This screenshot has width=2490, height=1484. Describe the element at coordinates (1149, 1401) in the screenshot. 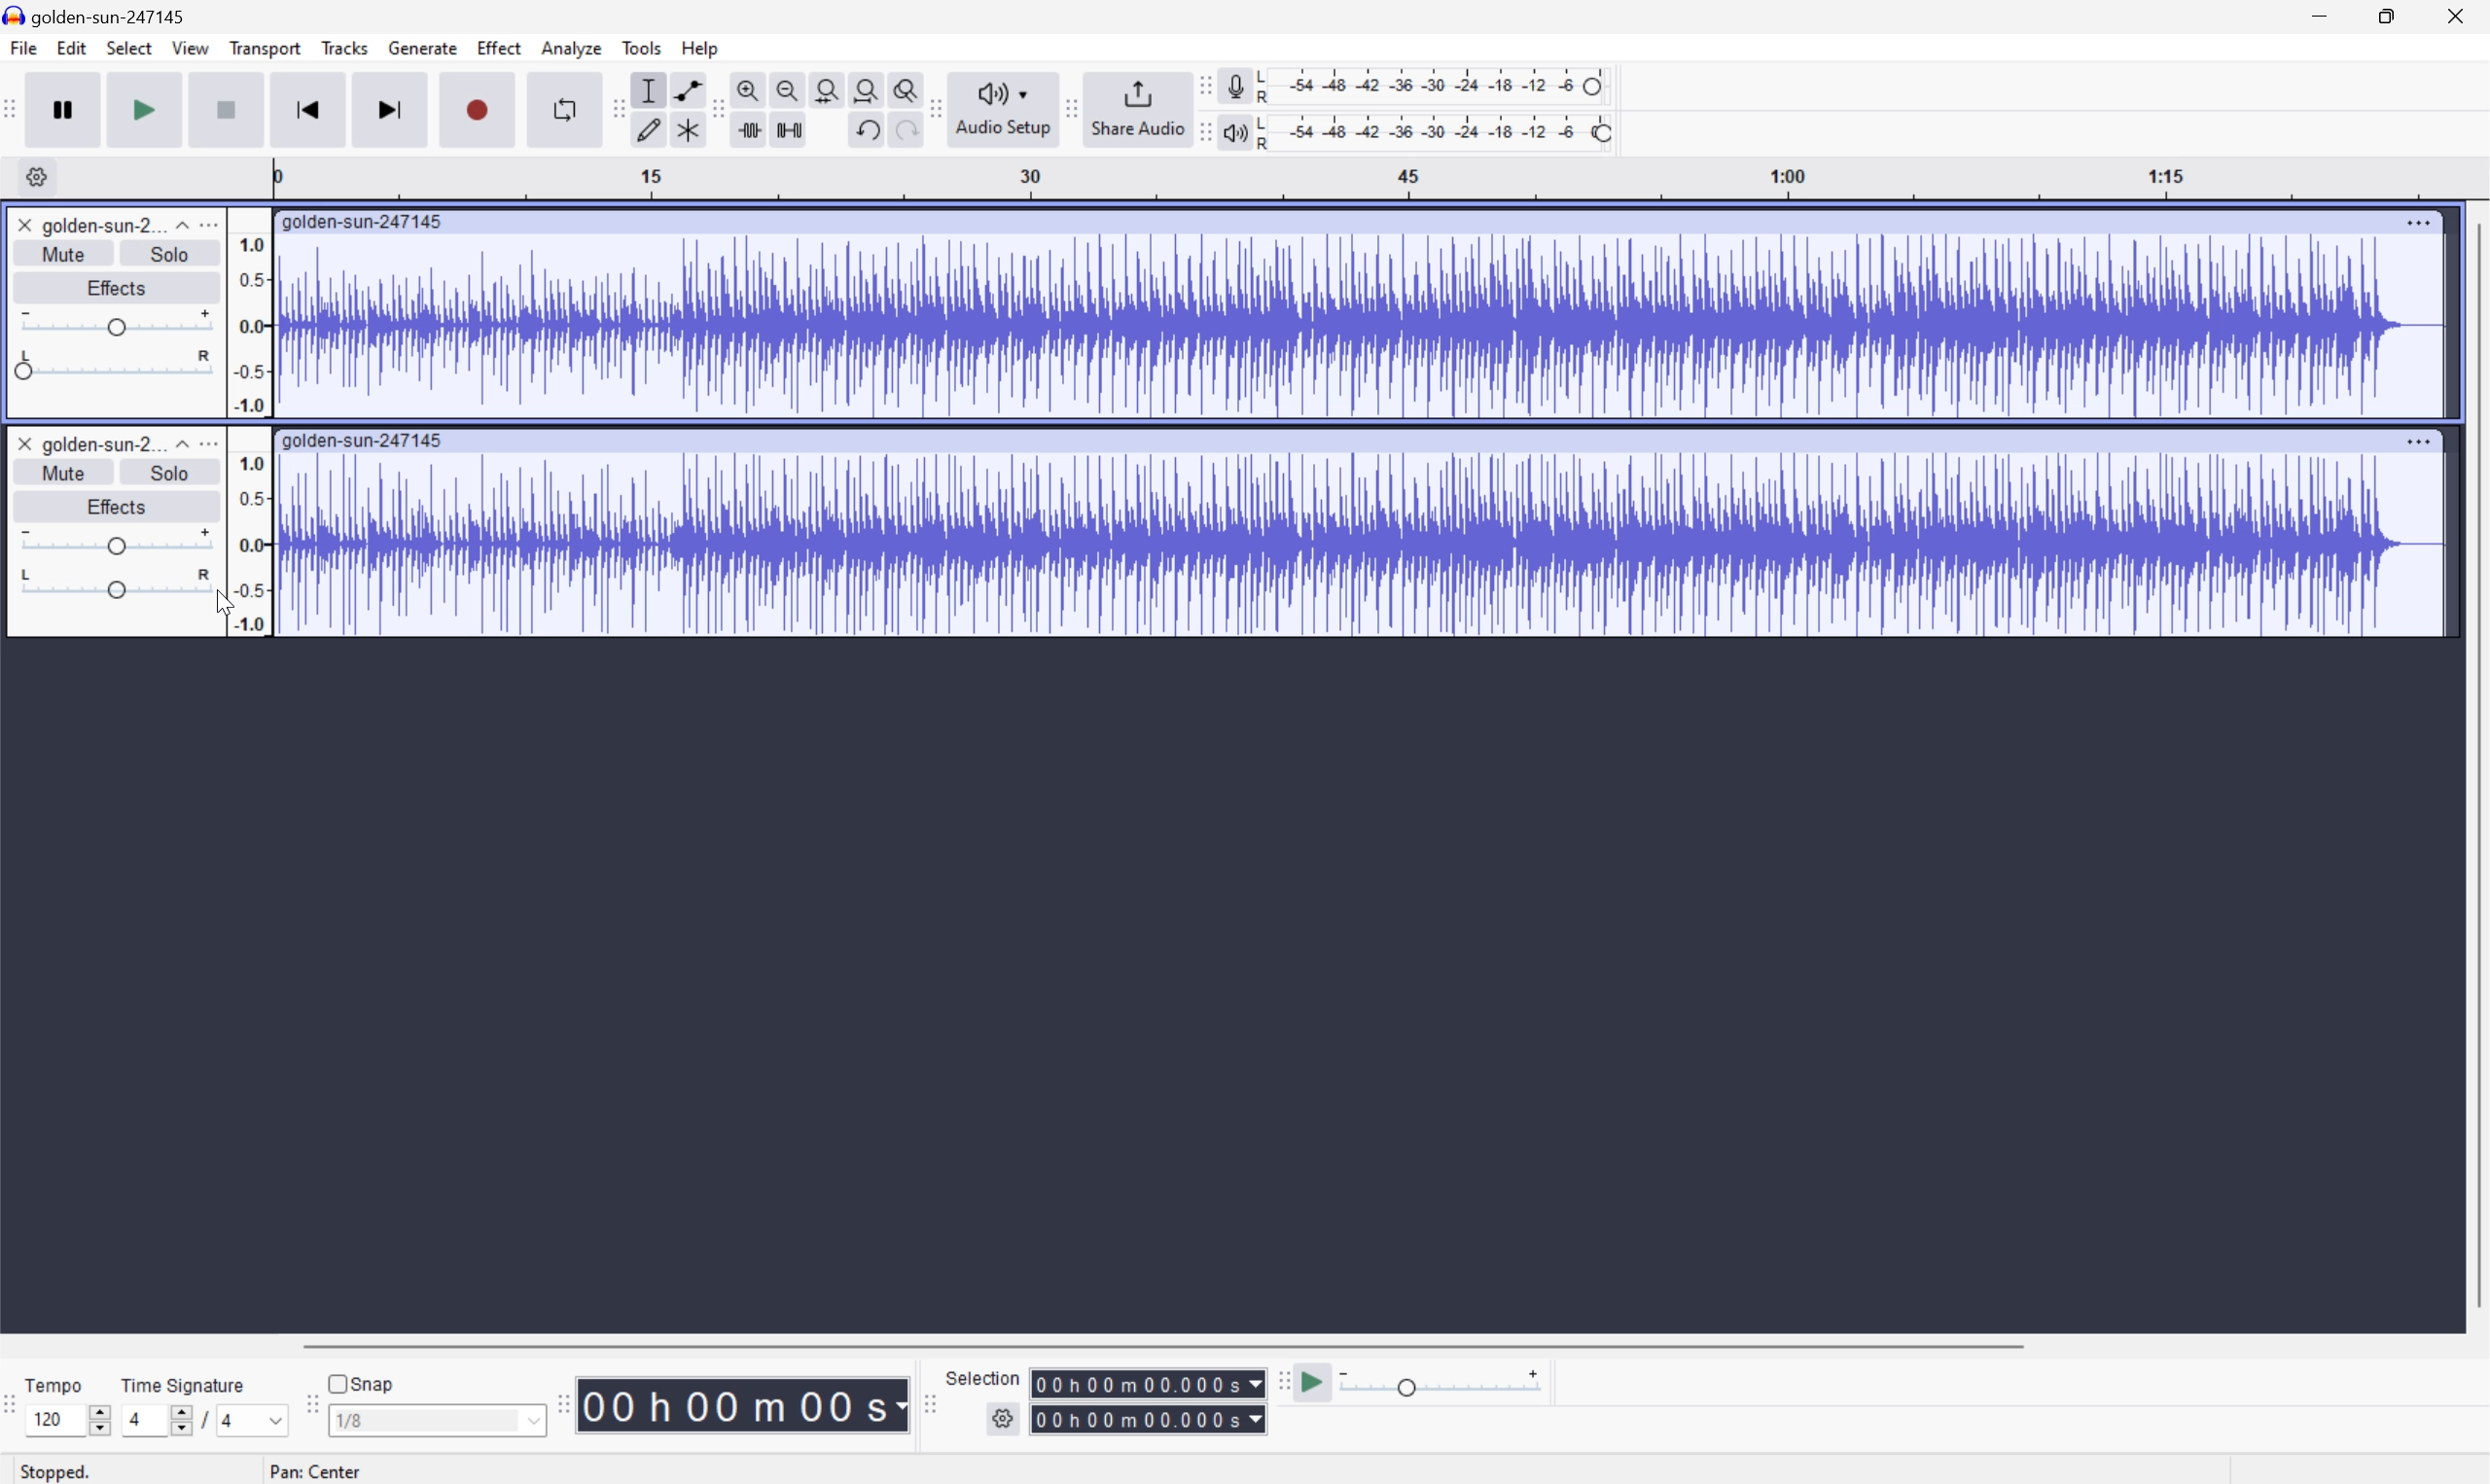

I see `Selection` at that location.